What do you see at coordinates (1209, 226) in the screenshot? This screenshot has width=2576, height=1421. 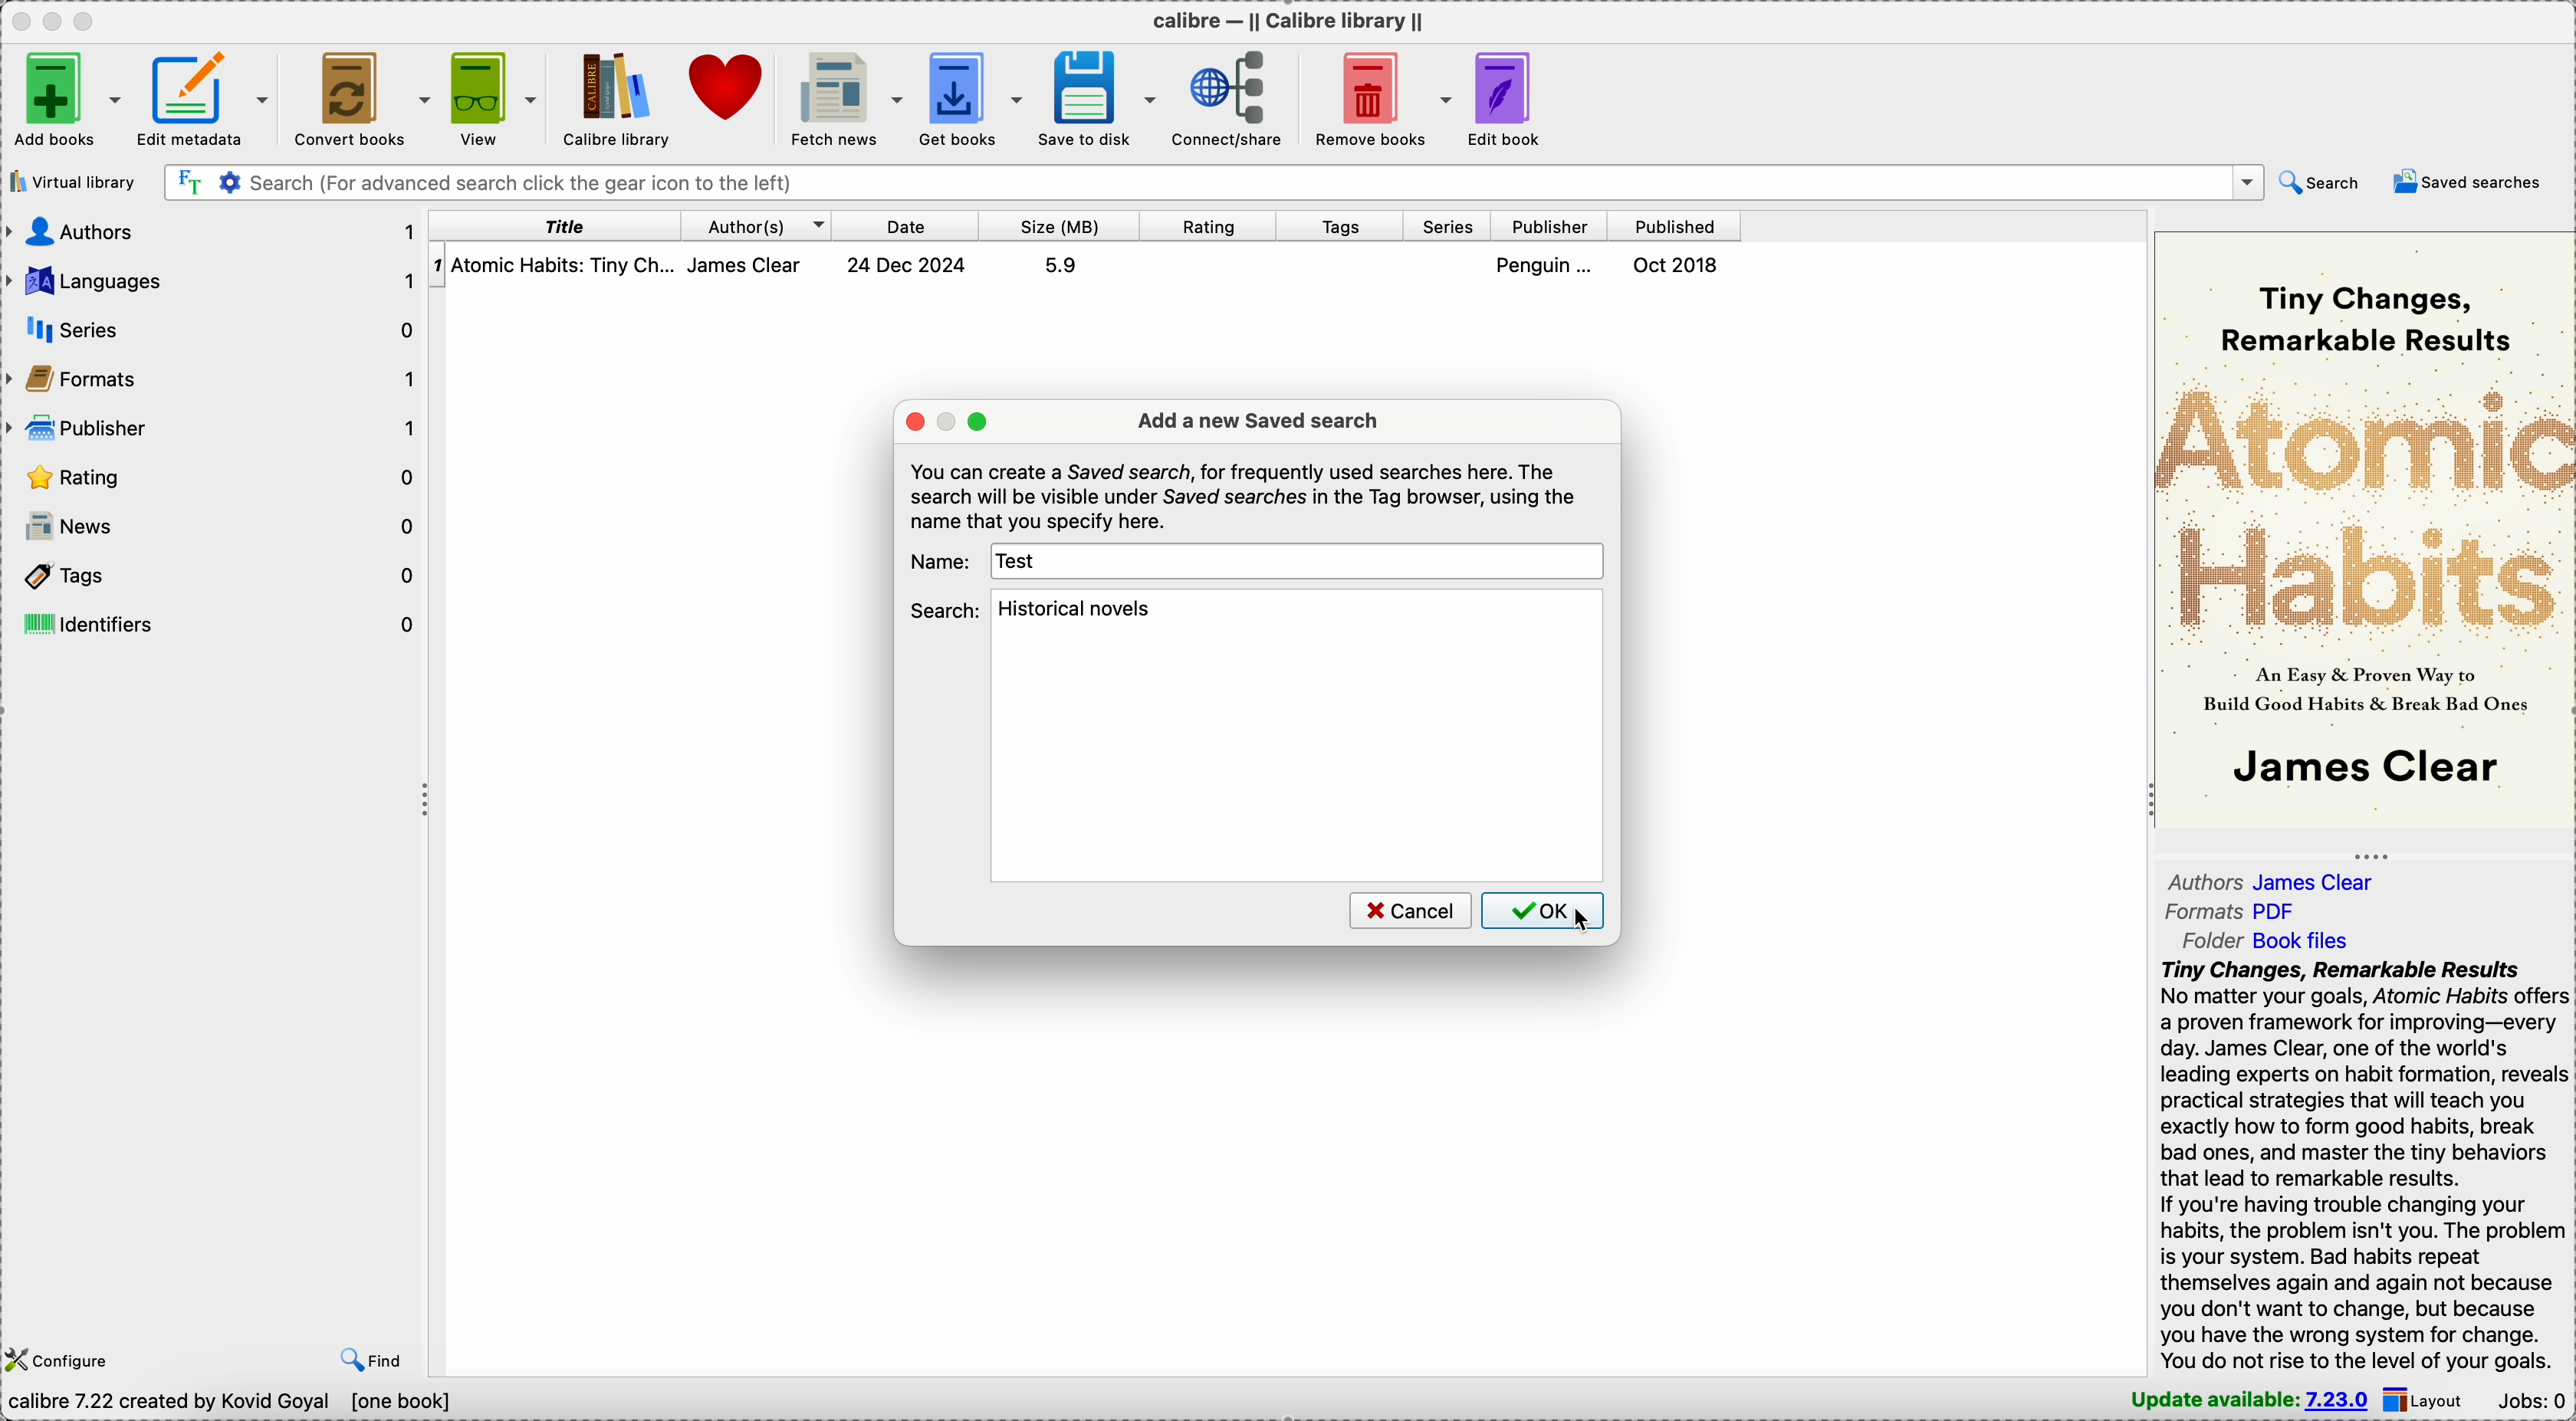 I see `rating` at bounding box center [1209, 226].